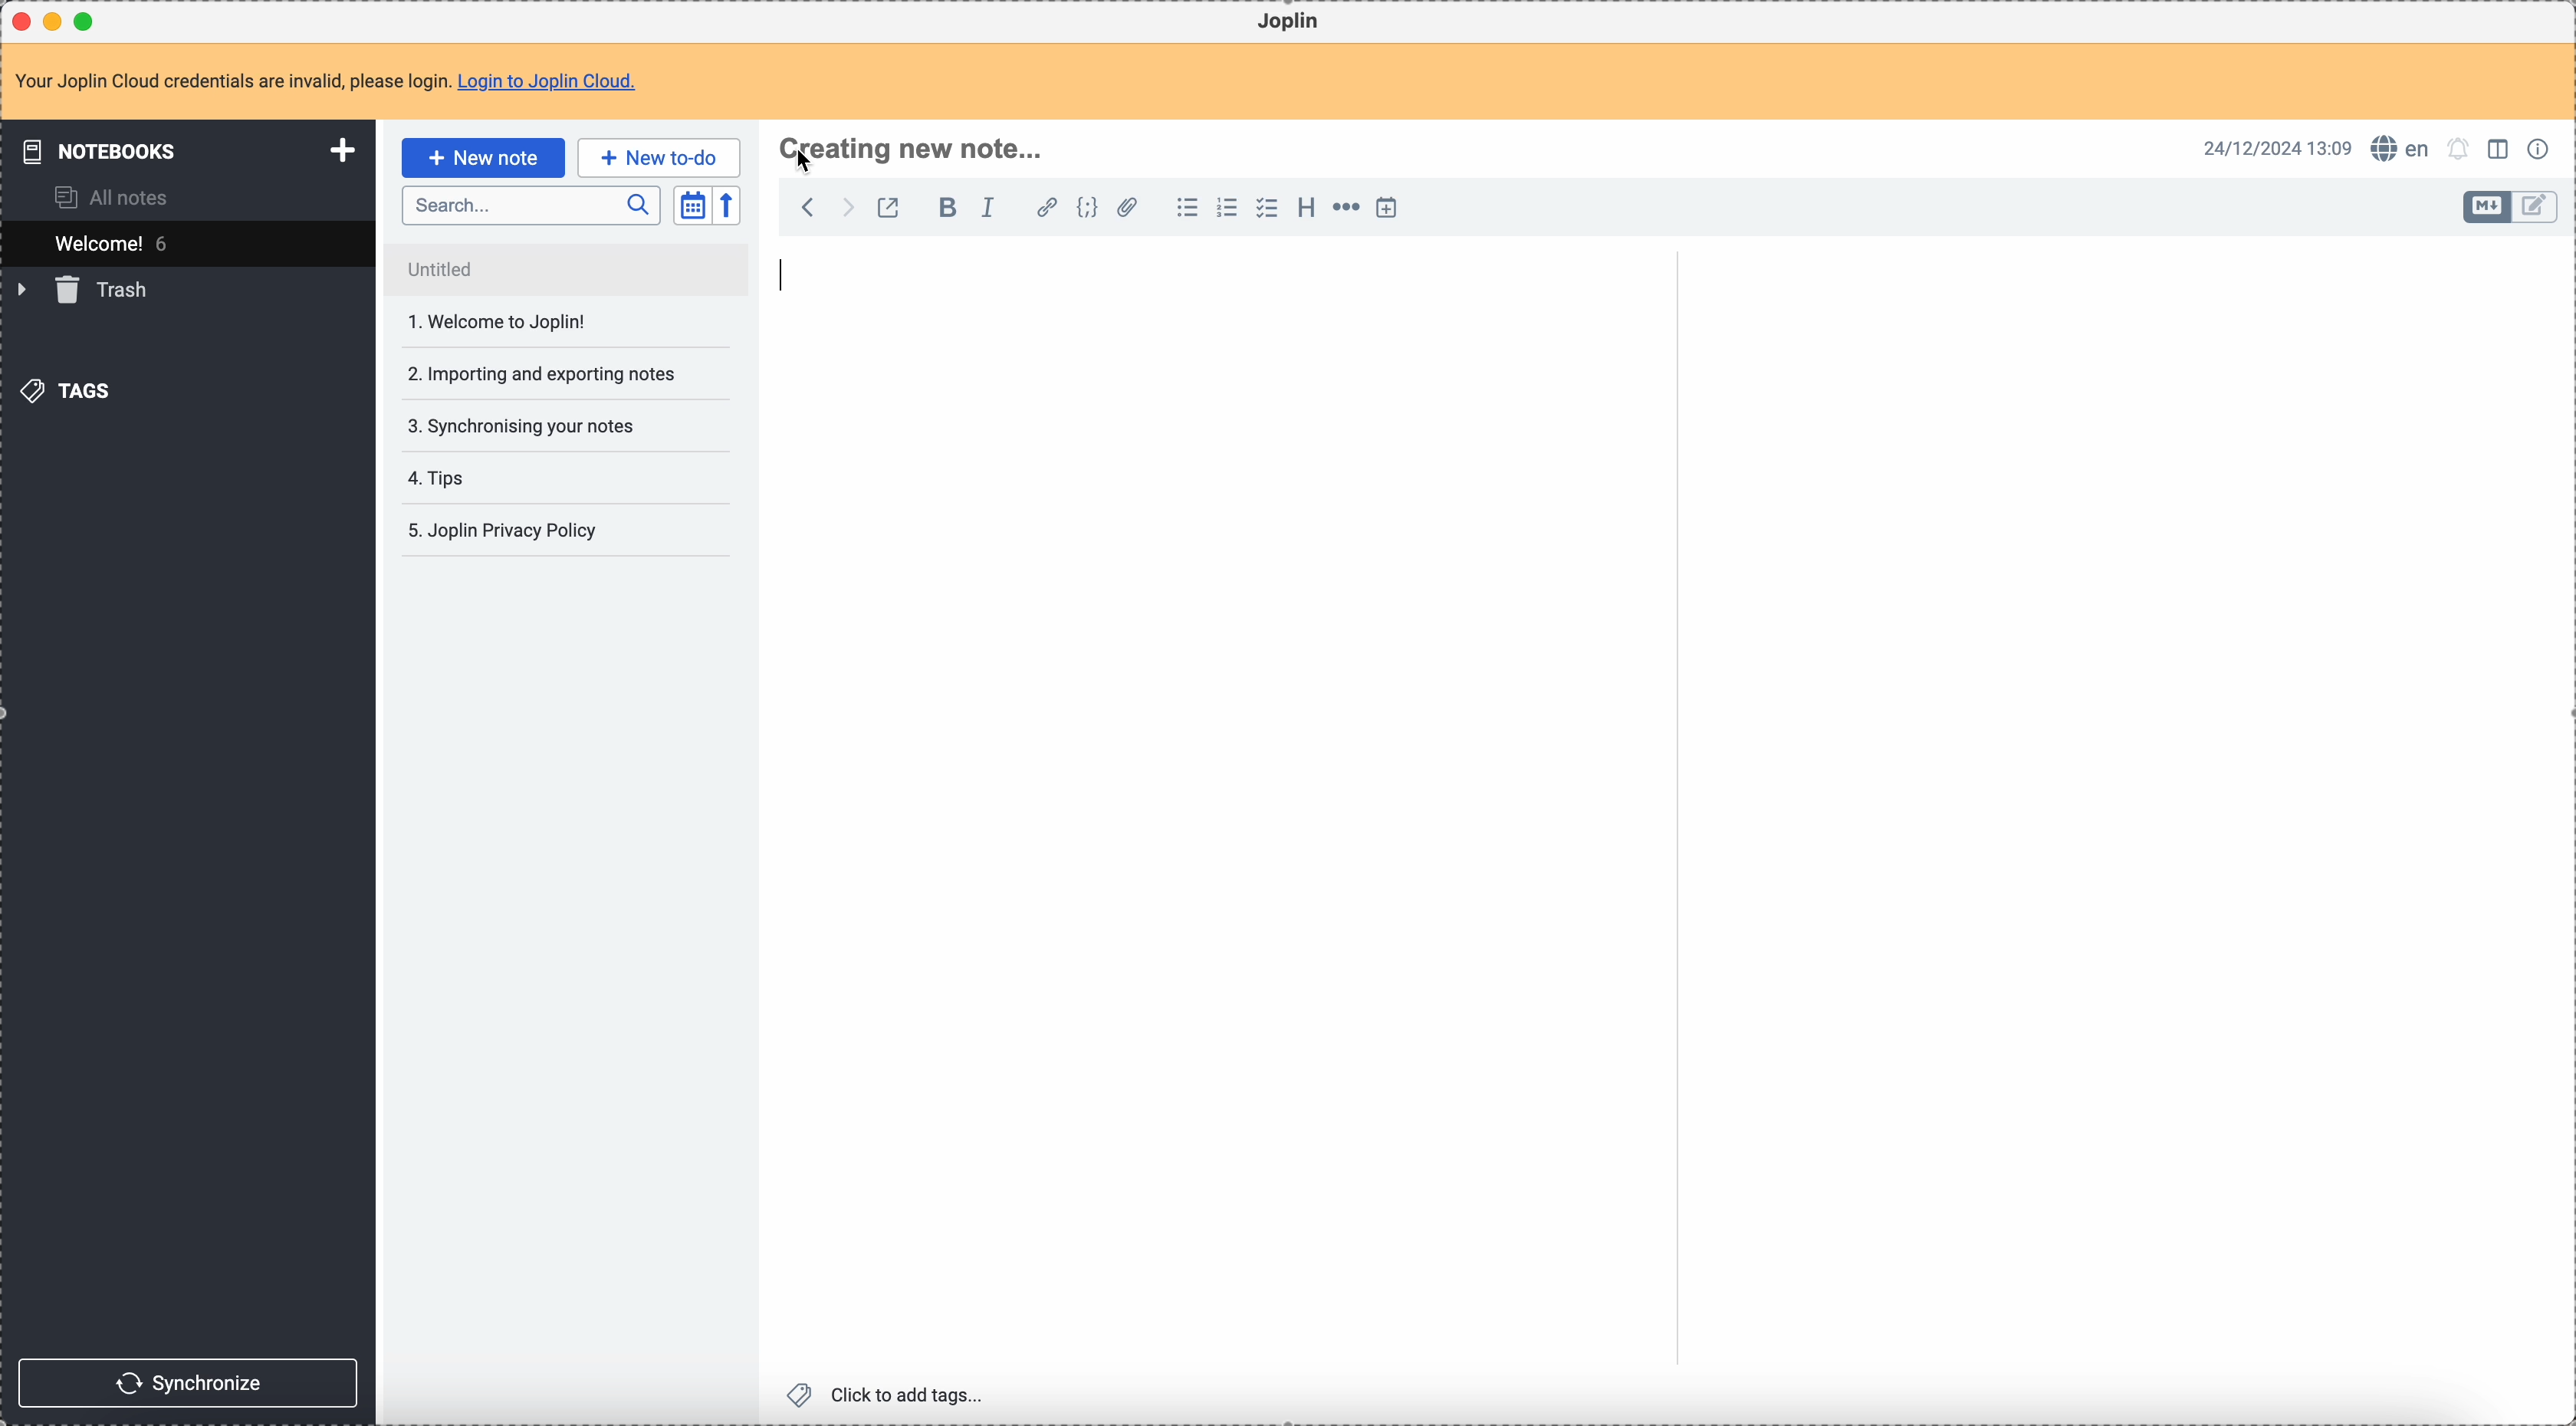 This screenshot has height=1426, width=2576. What do you see at coordinates (987, 206) in the screenshot?
I see `italic` at bounding box center [987, 206].